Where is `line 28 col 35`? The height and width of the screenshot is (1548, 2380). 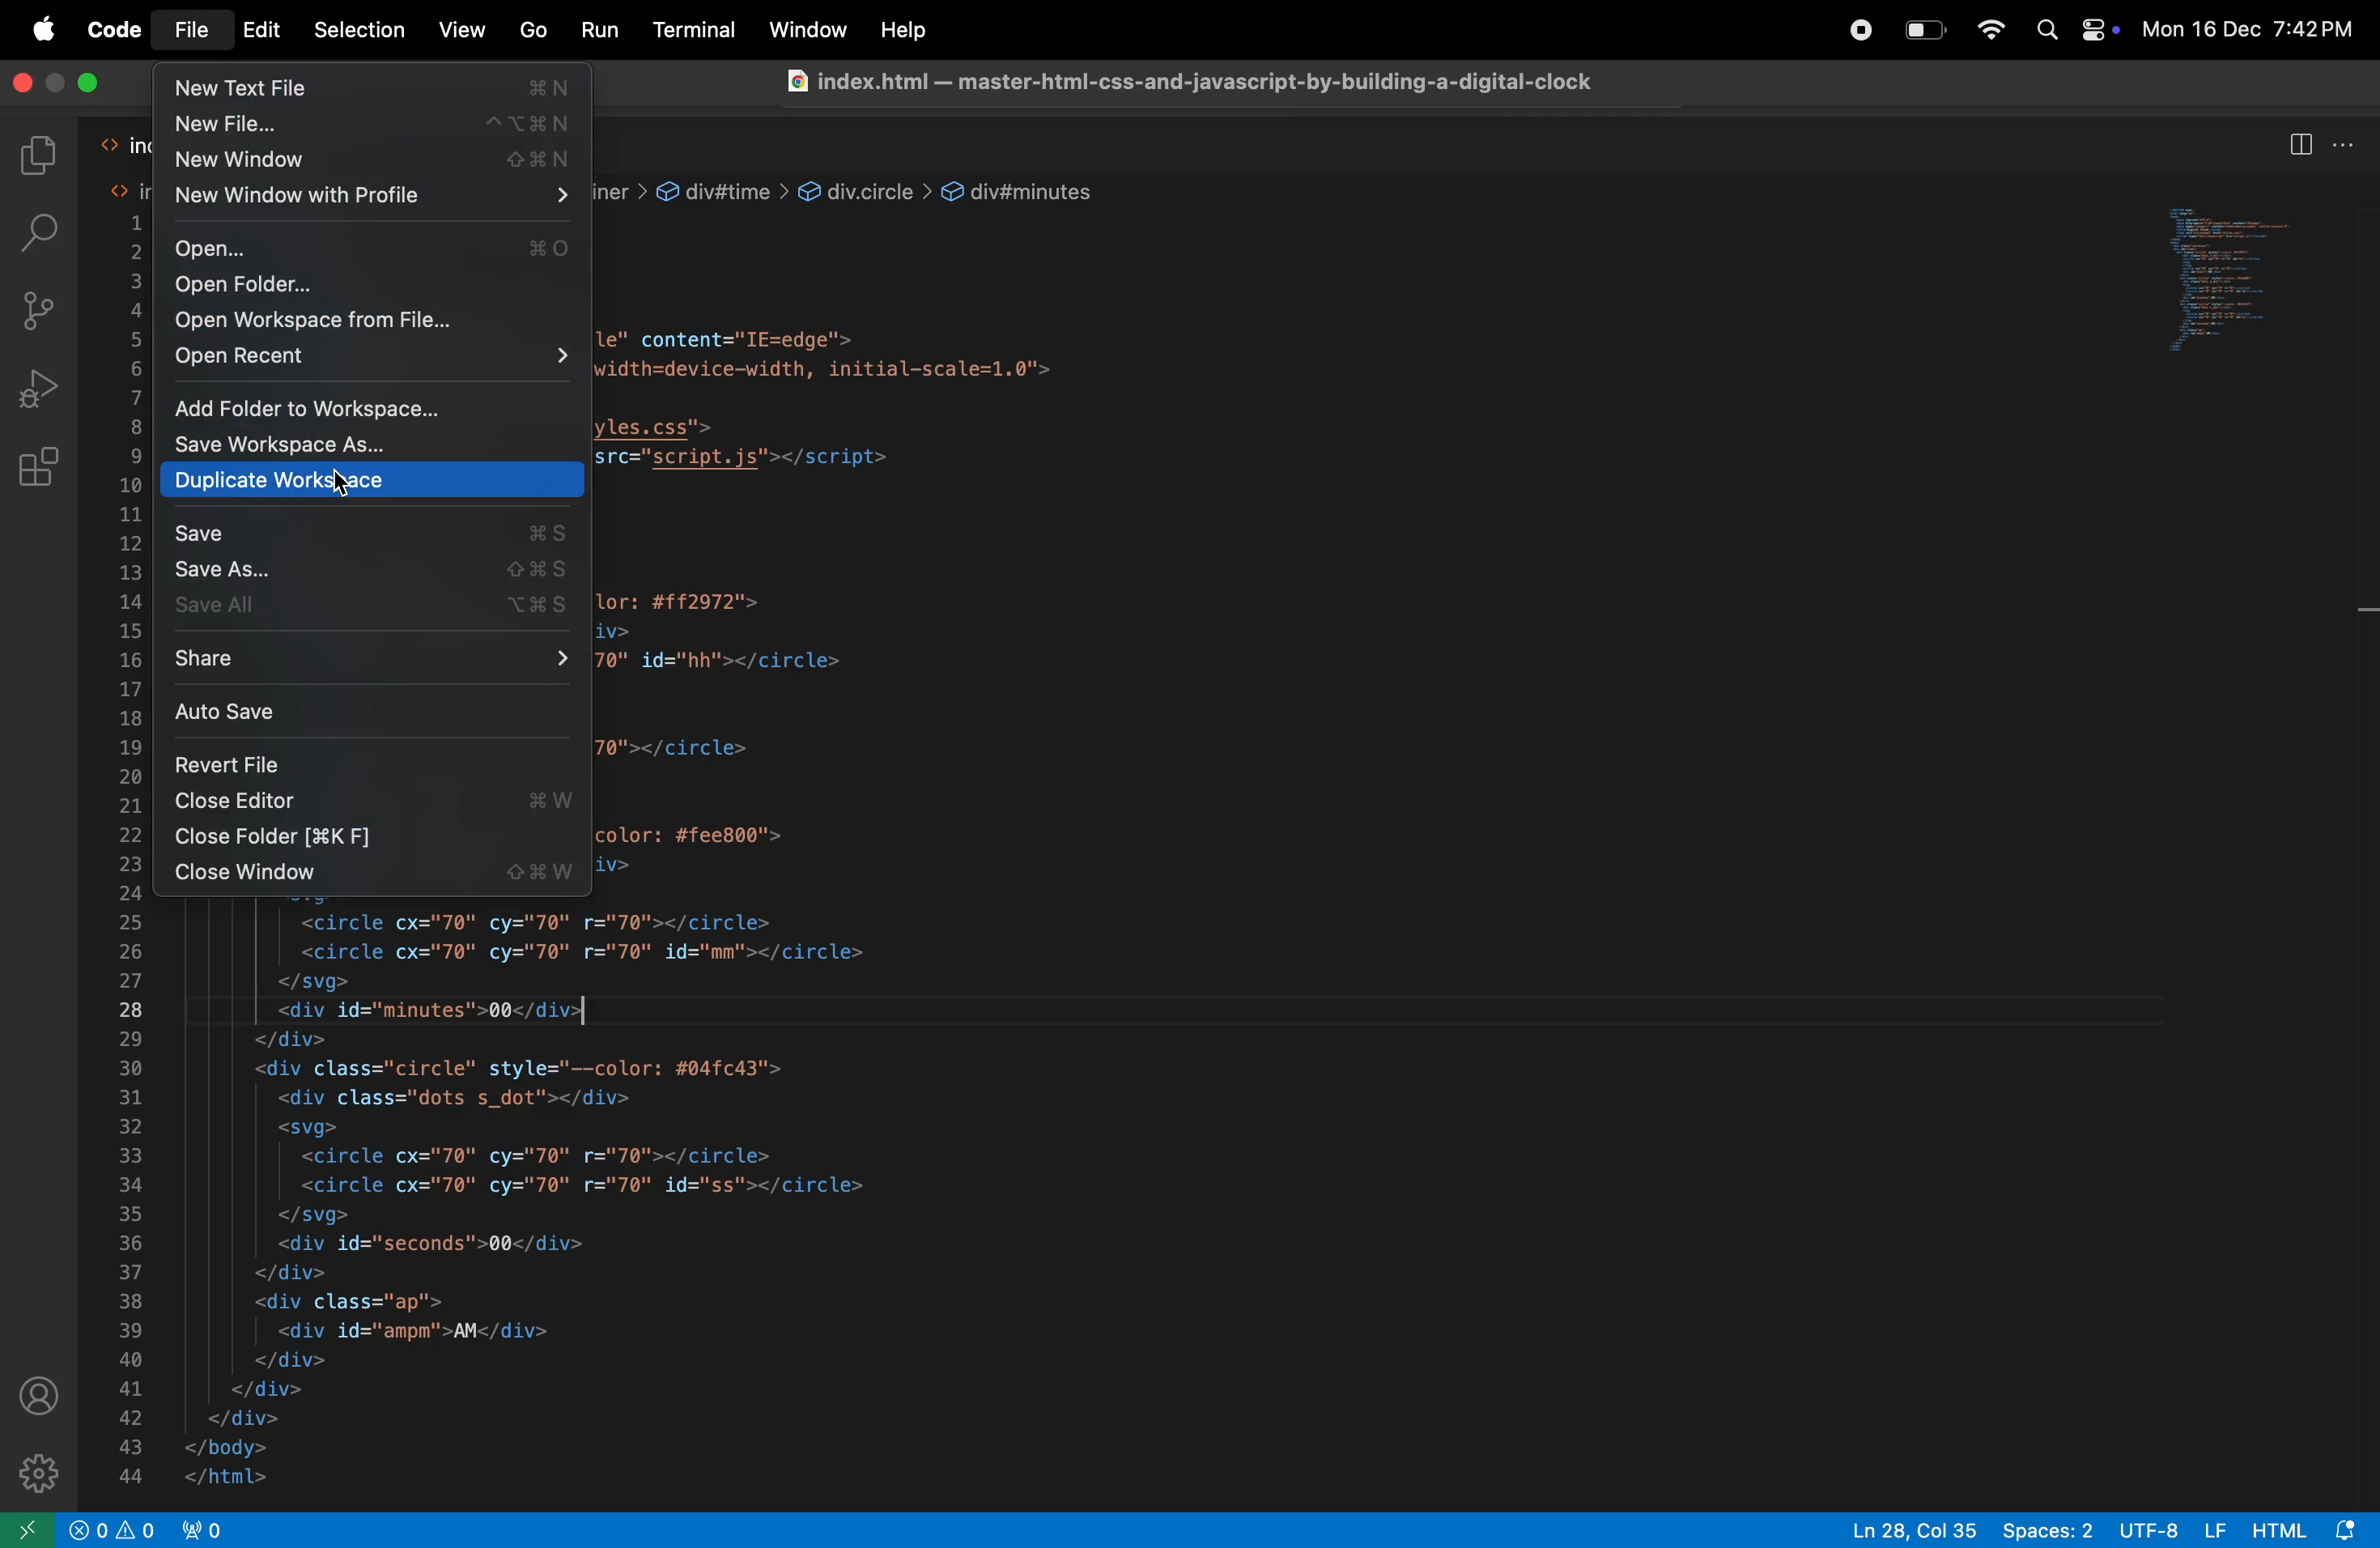 line 28 col 35 is located at coordinates (1906, 1529).